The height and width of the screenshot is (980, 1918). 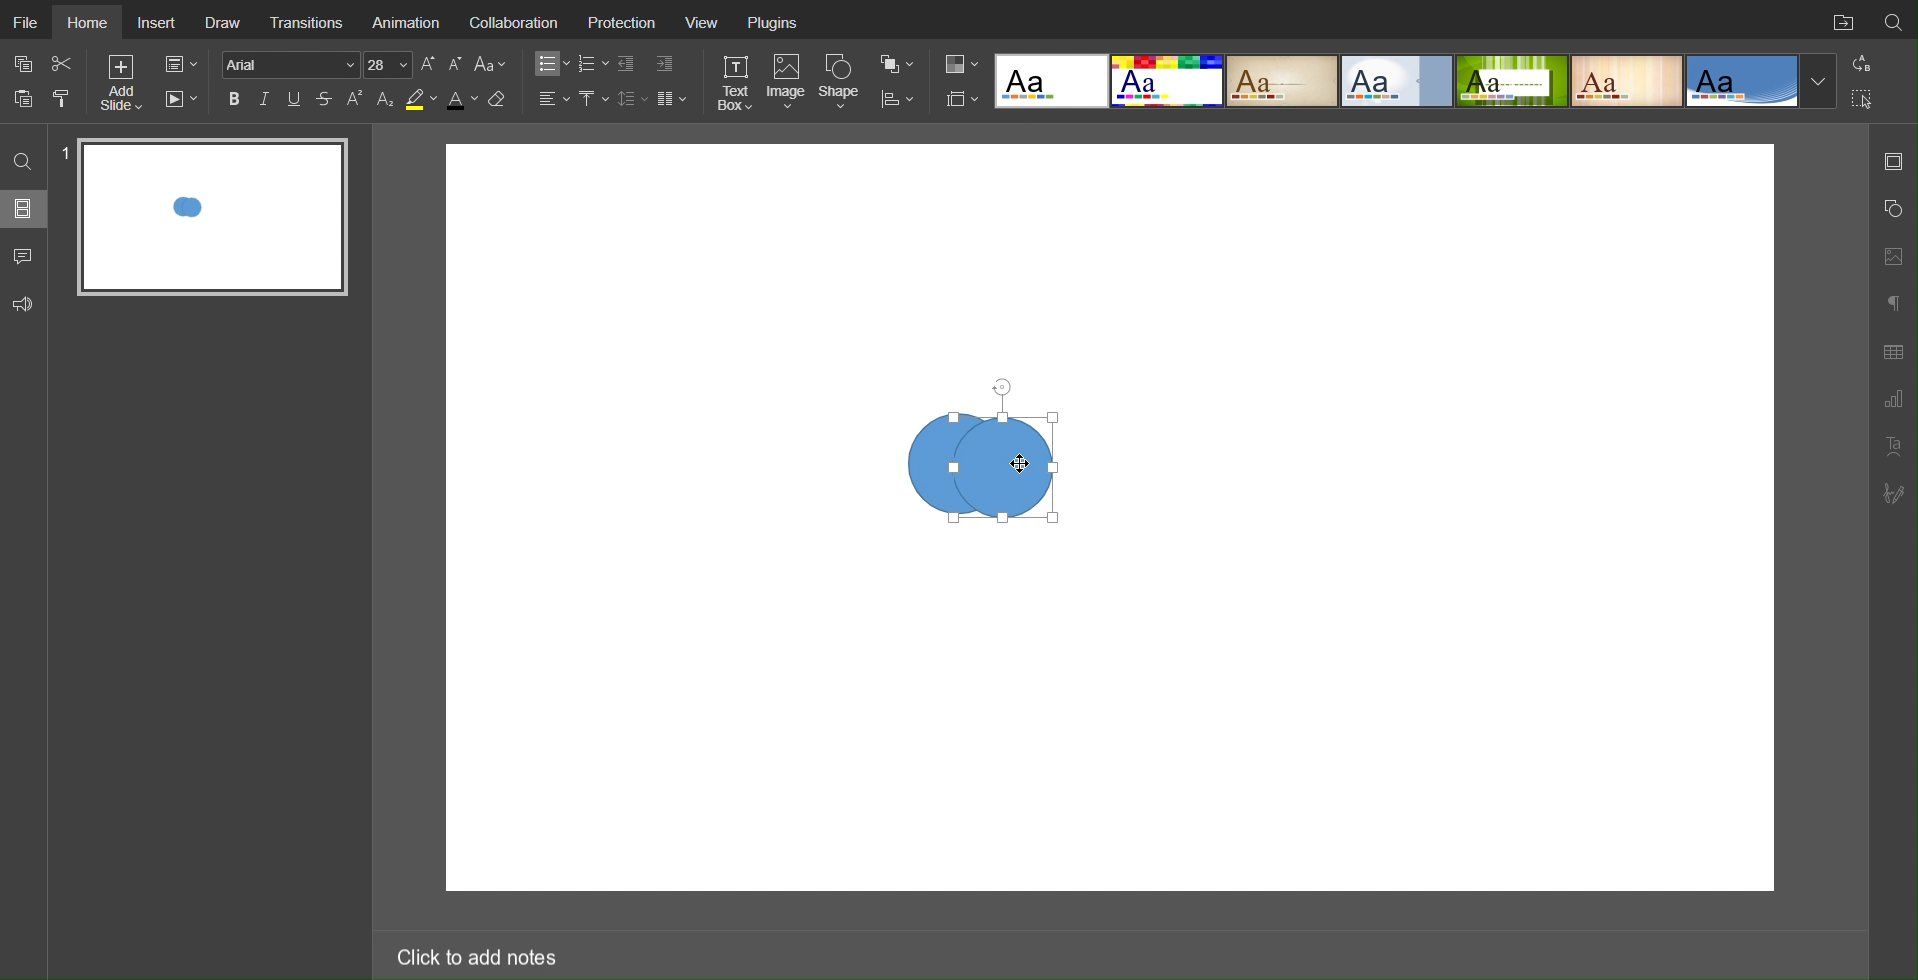 What do you see at coordinates (420, 100) in the screenshot?
I see `Highlight` at bounding box center [420, 100].